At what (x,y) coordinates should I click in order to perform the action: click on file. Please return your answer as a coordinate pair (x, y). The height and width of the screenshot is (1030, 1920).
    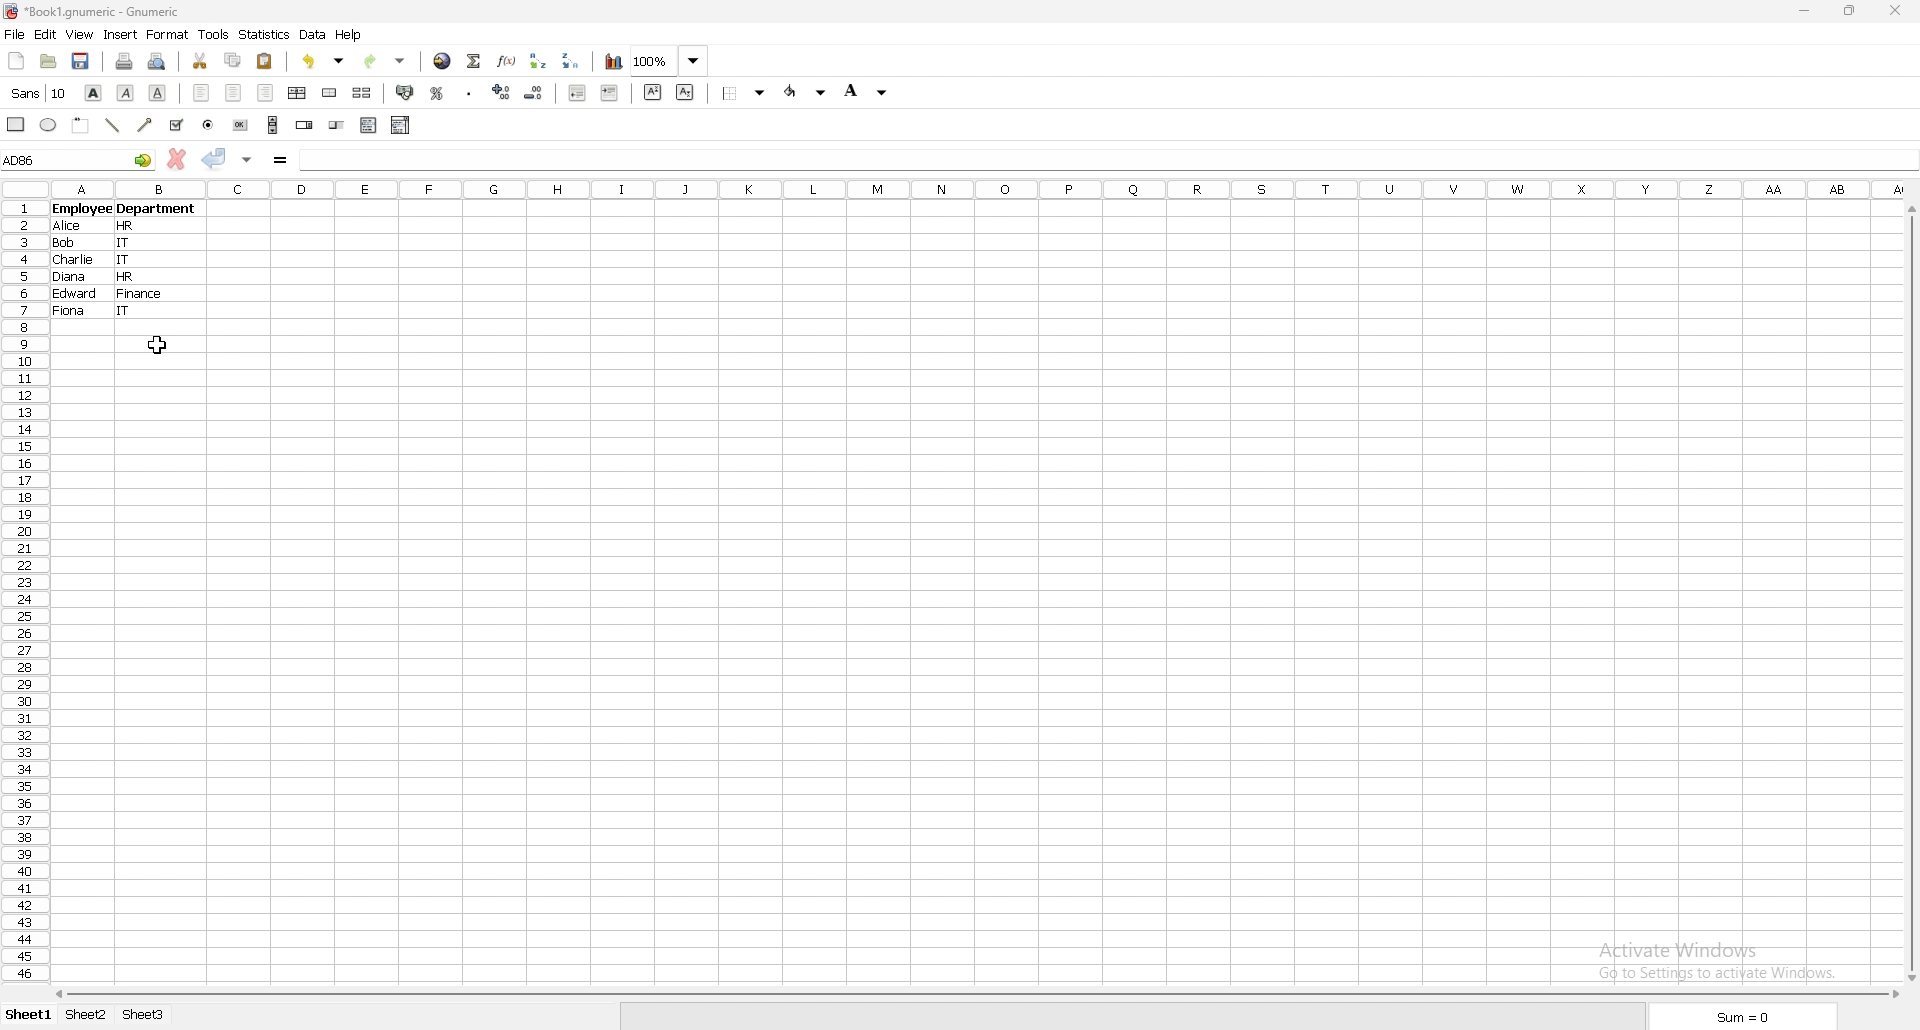
    Looking at the image, I should click on (15, 34).